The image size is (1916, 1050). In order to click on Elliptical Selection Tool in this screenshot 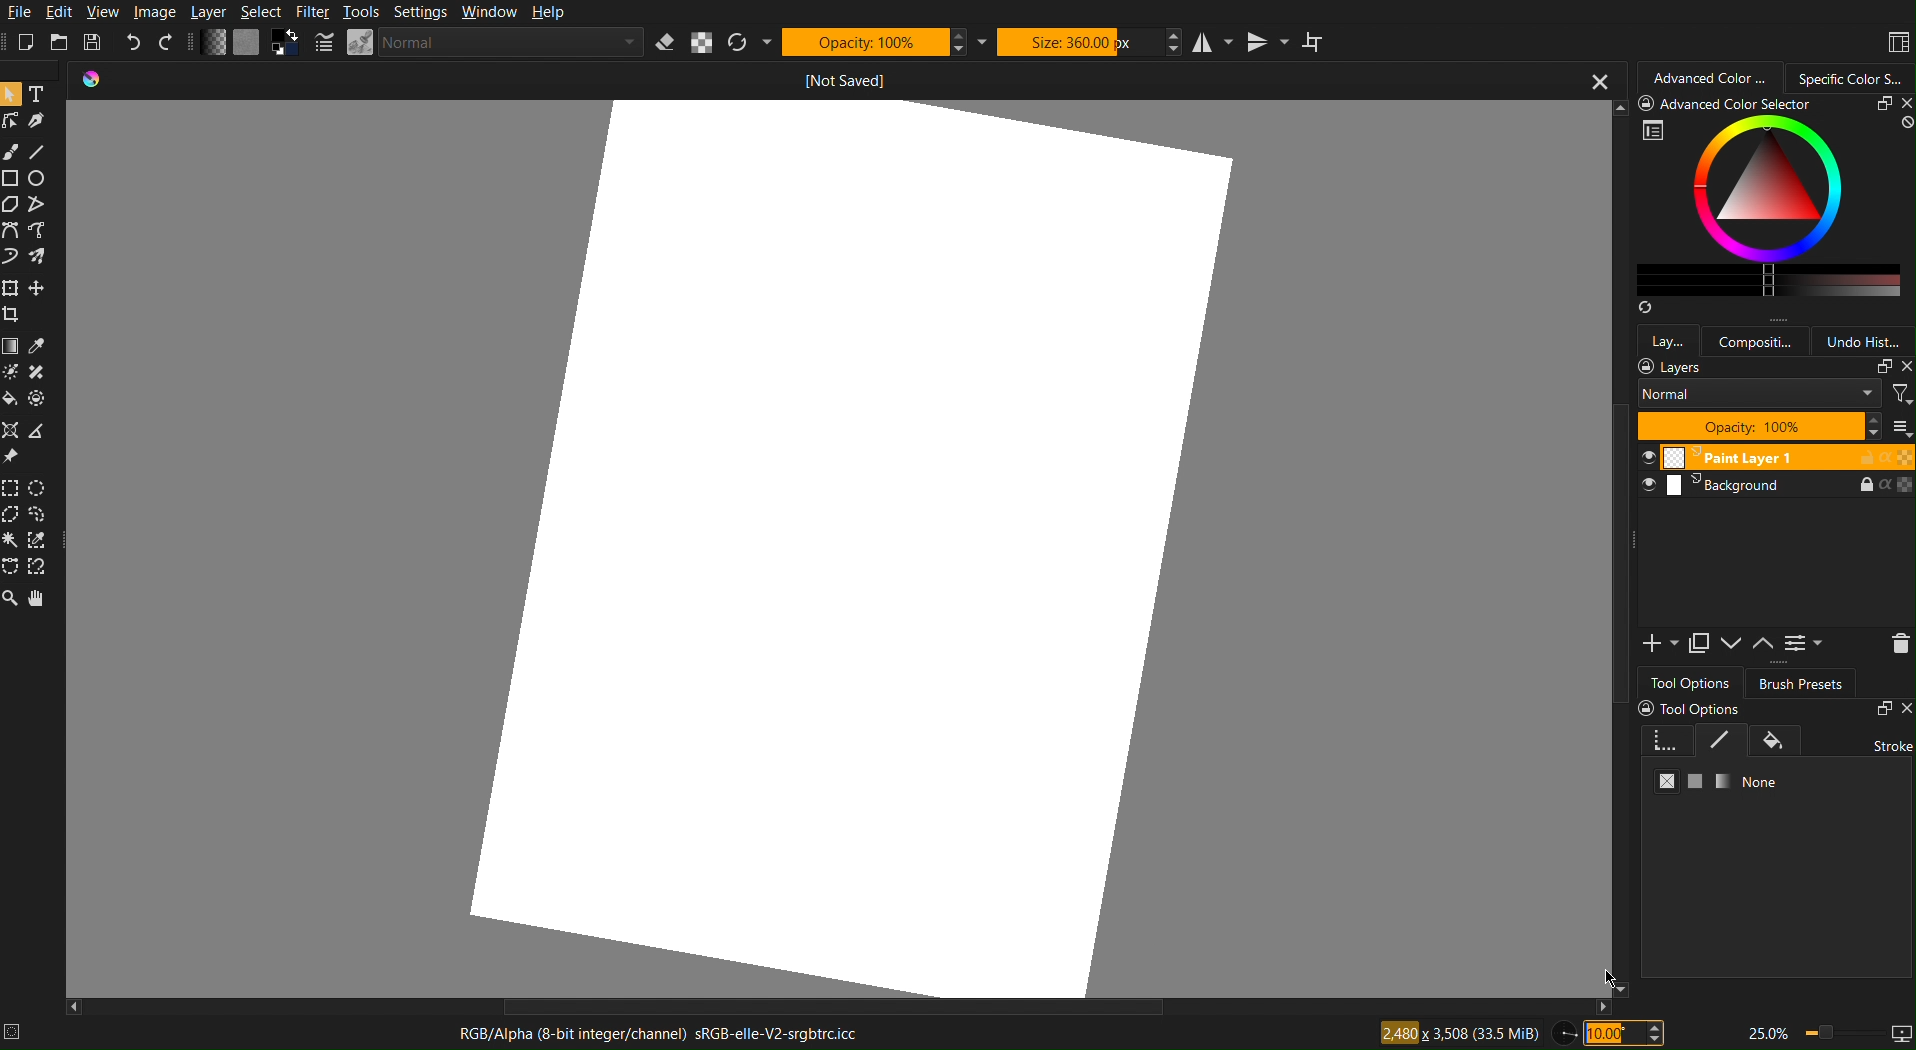, I will do `click(38, 489)`.